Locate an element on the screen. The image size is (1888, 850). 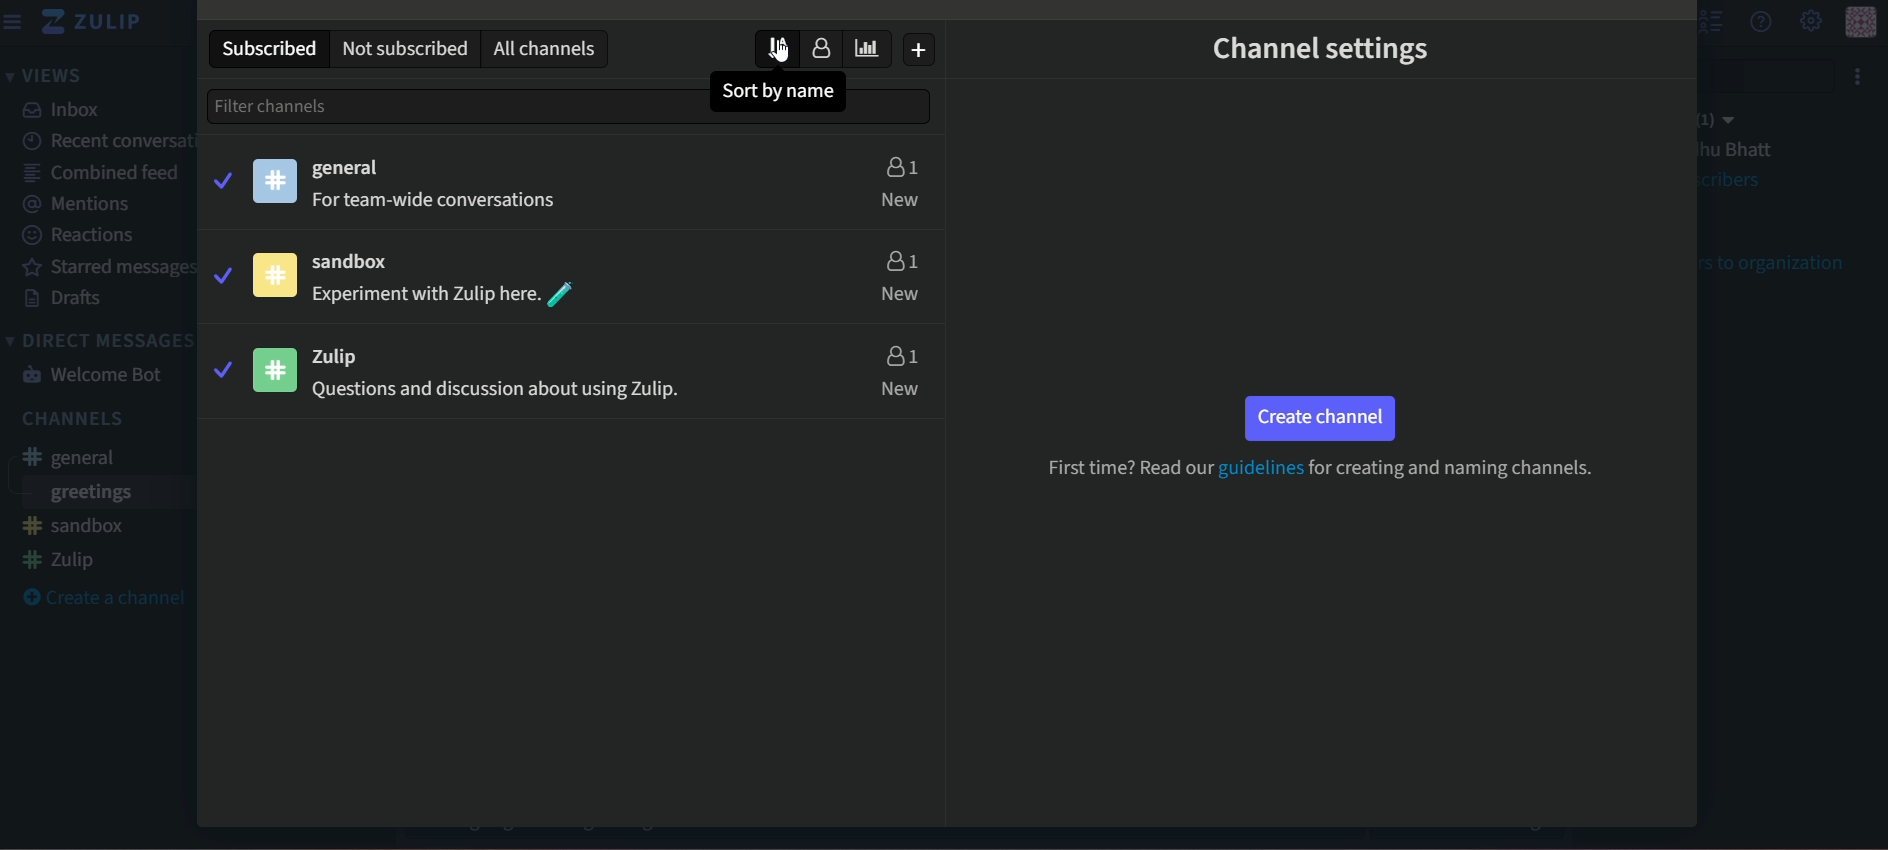
tick is located at coordinates (220, 274).